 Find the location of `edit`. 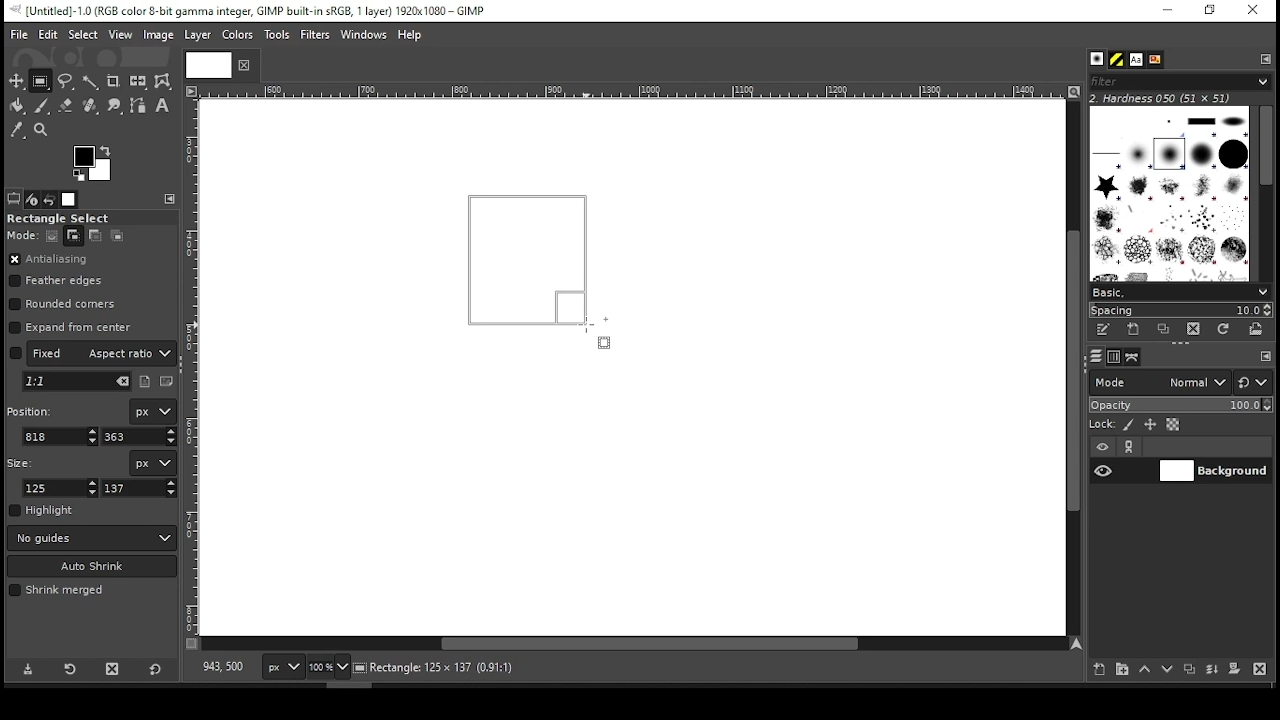

edit is located at coordinates (48, 34).